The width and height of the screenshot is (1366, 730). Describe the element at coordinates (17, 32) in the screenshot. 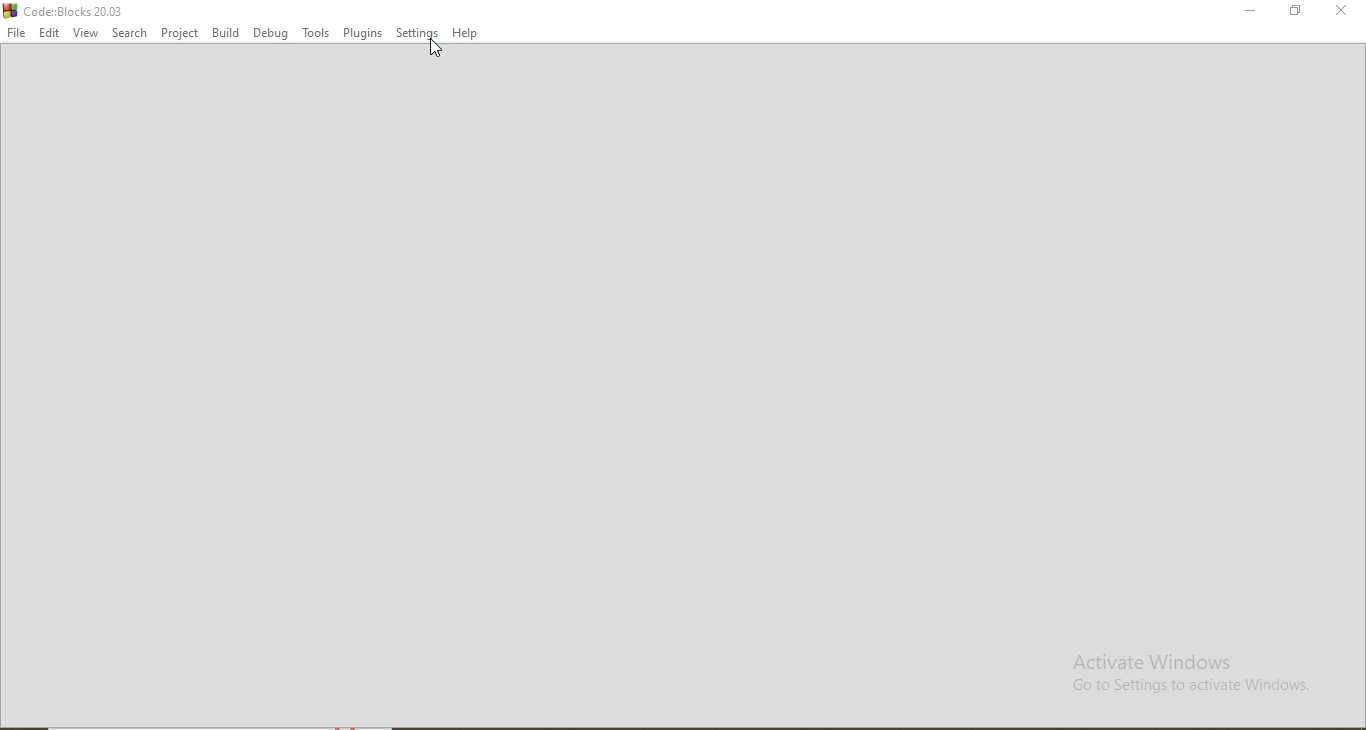

I see `File` at that location.